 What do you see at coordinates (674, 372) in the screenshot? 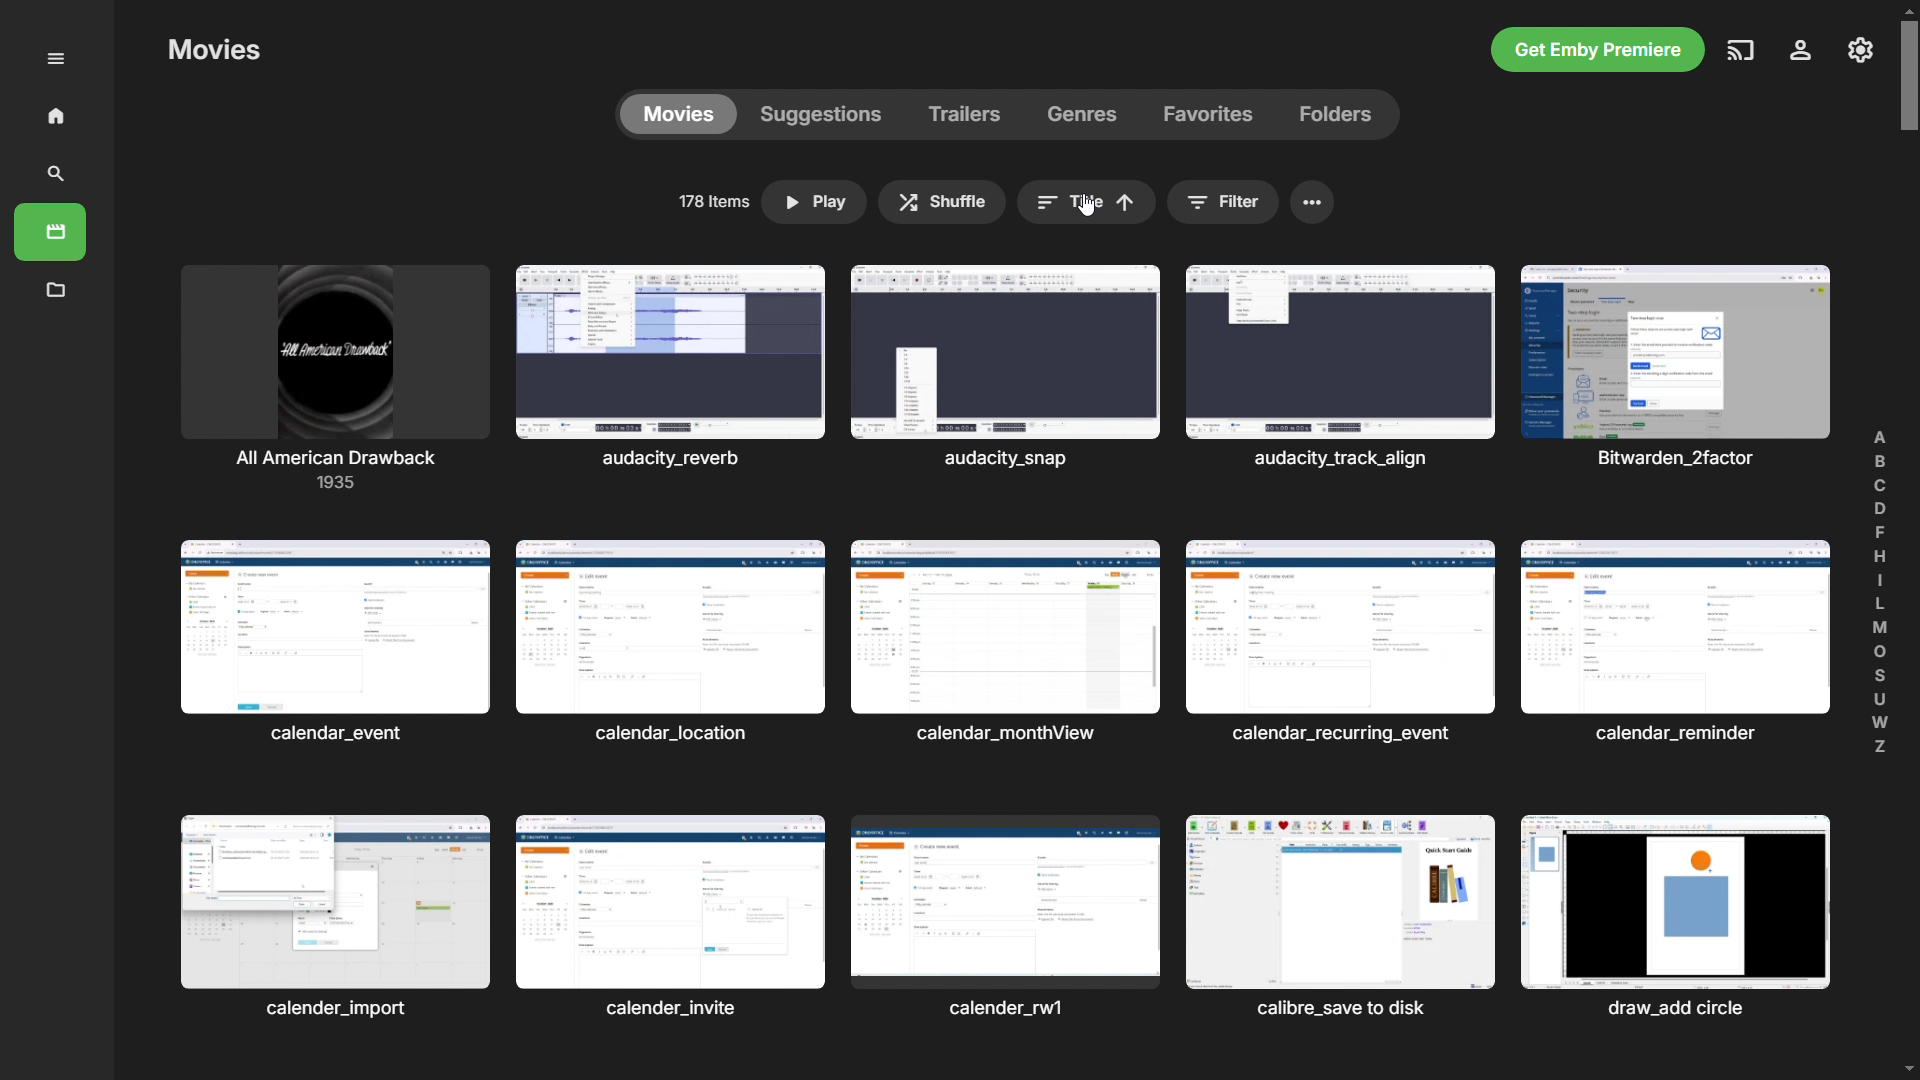
I see `` at bounding box center [674, 372].